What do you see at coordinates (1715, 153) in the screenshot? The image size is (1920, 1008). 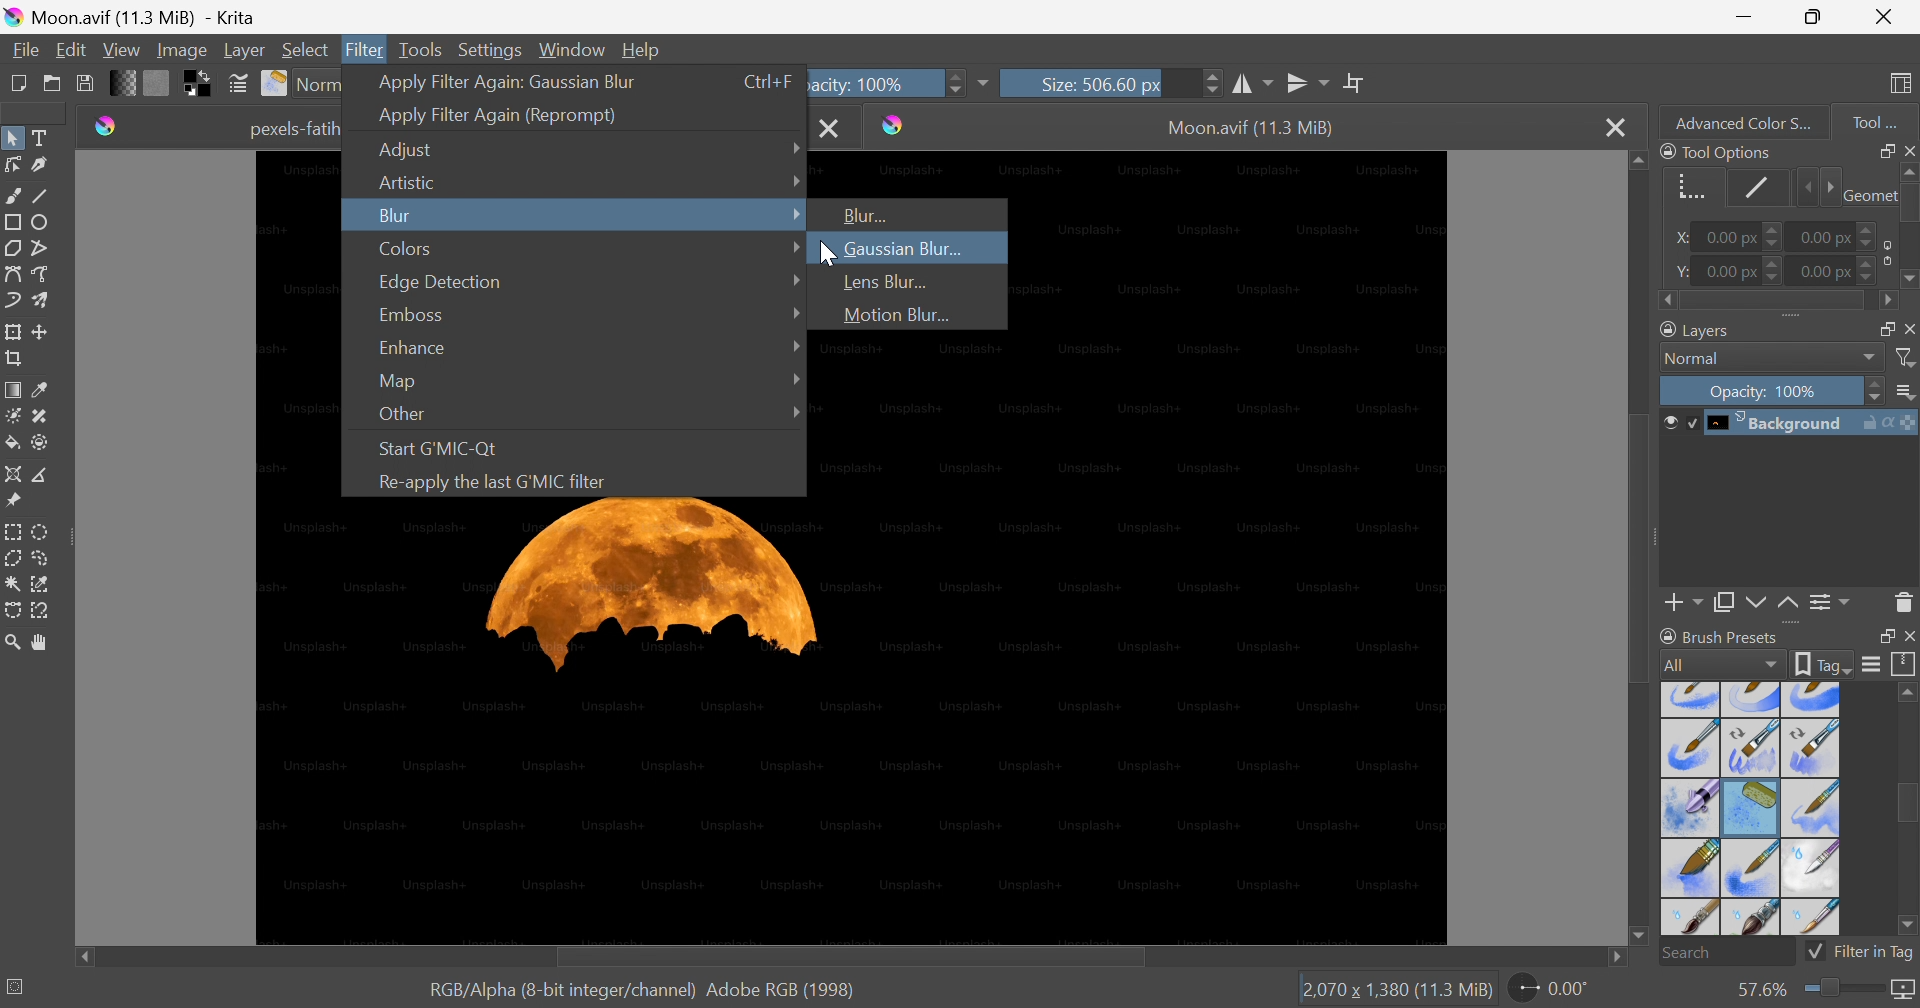 I see `` at bounding box center [1715, 153].